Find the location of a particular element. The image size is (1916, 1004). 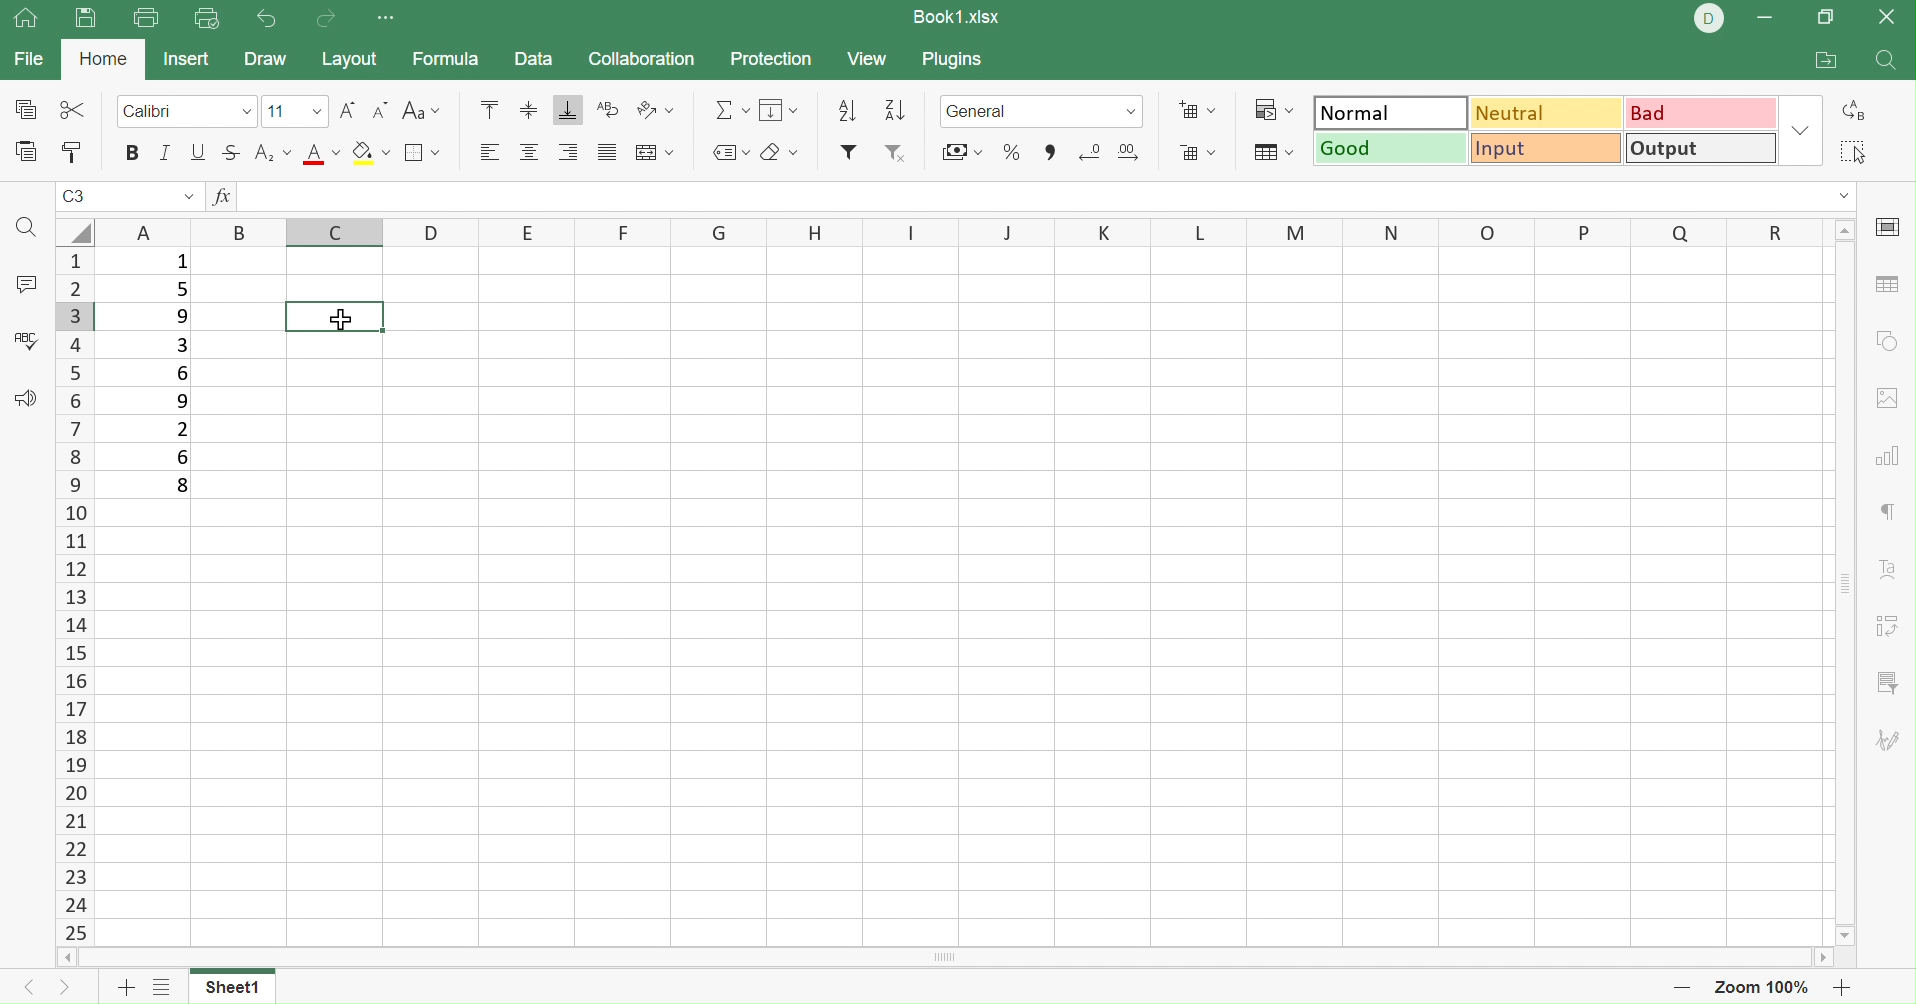

Bold is located at coordinates (129, 152).